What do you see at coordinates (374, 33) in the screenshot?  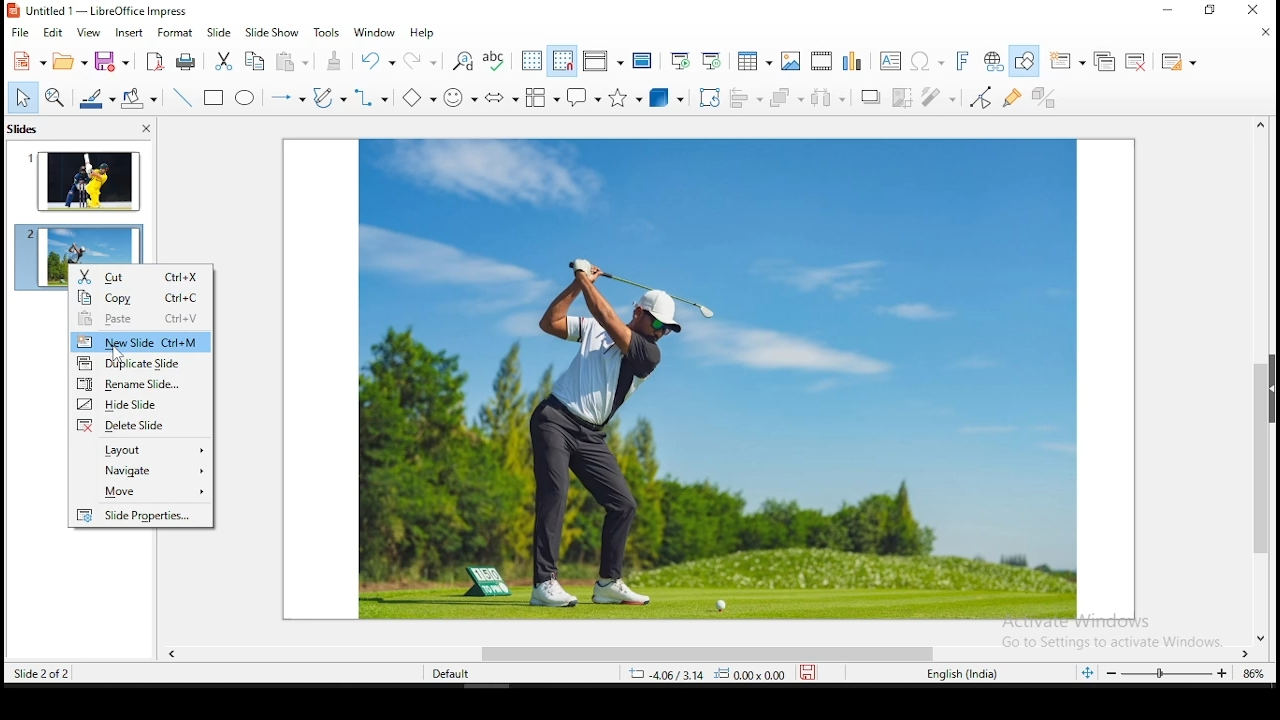 I see `window` at bounding box center [374, 33].